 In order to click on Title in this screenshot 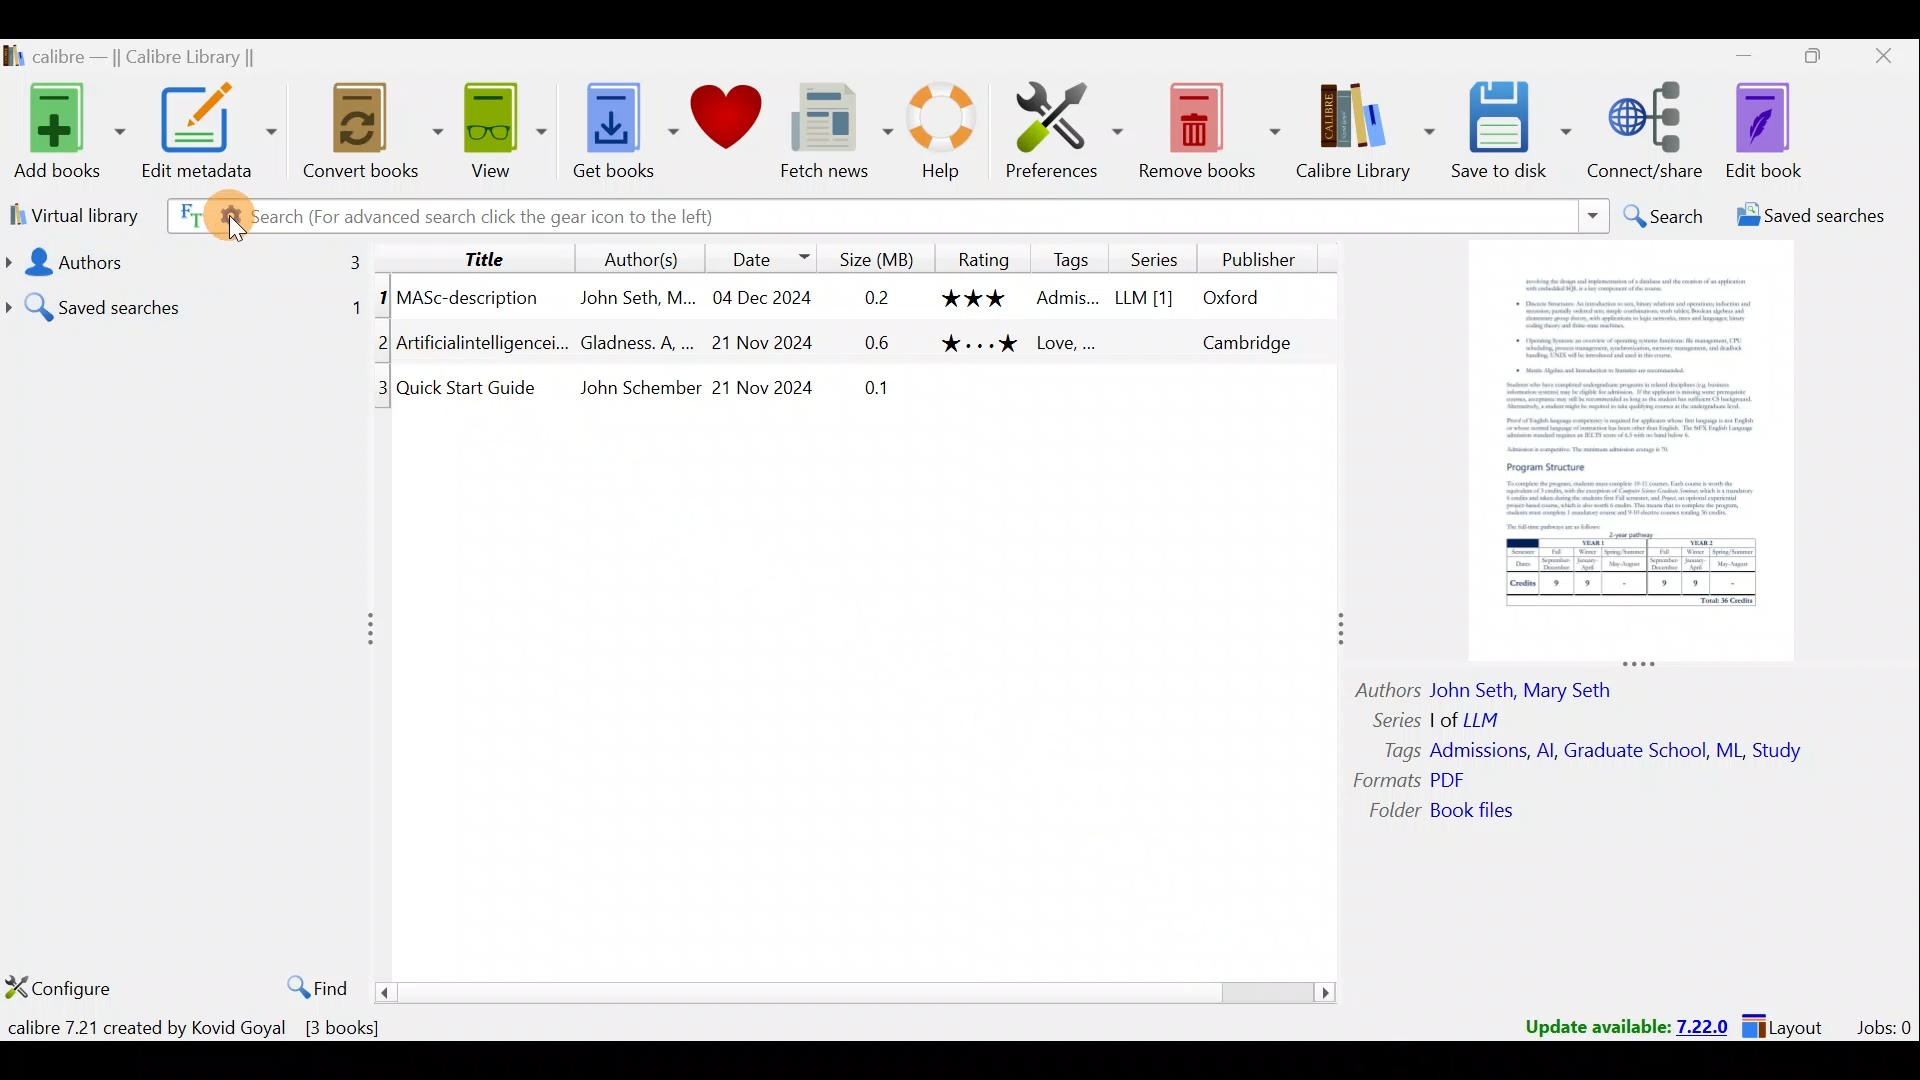, I will do `click(485, 257)`.